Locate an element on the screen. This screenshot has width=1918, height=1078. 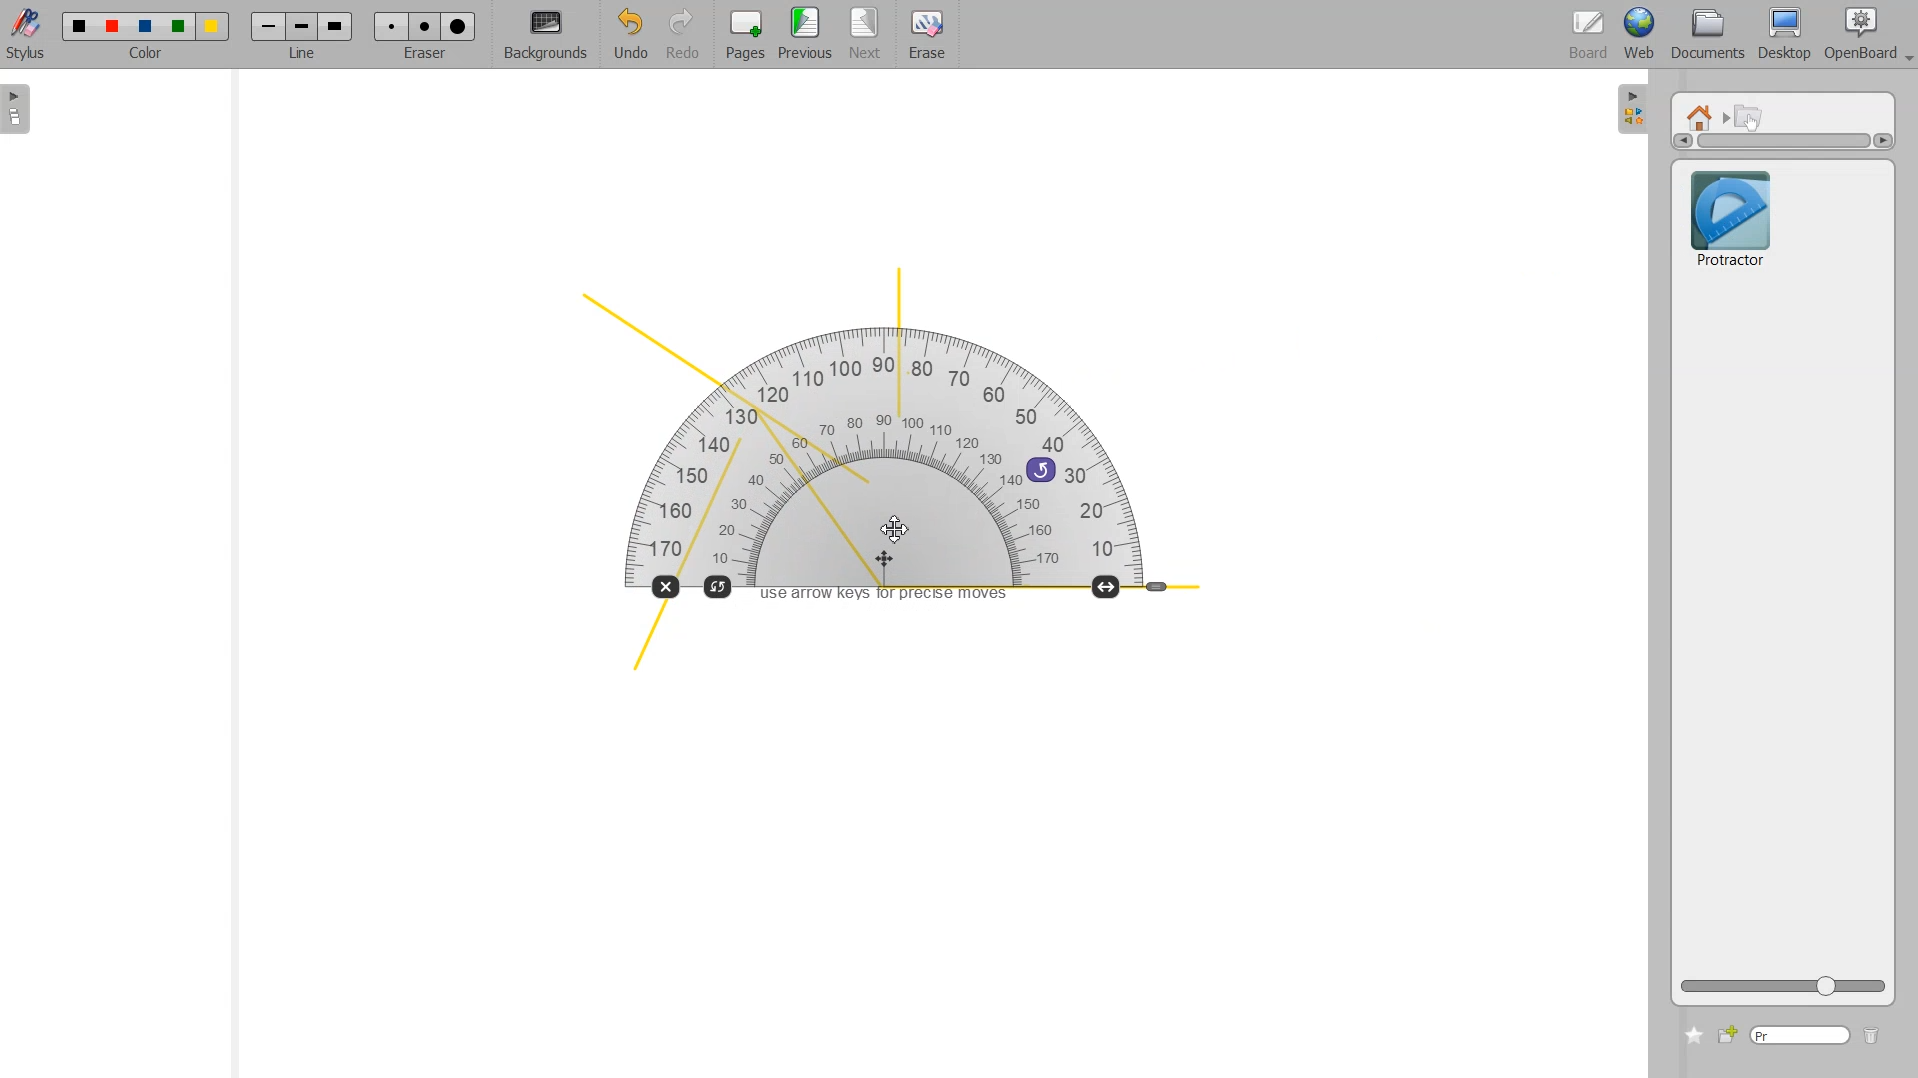
Open Board is located at coordinates (1868, 35).